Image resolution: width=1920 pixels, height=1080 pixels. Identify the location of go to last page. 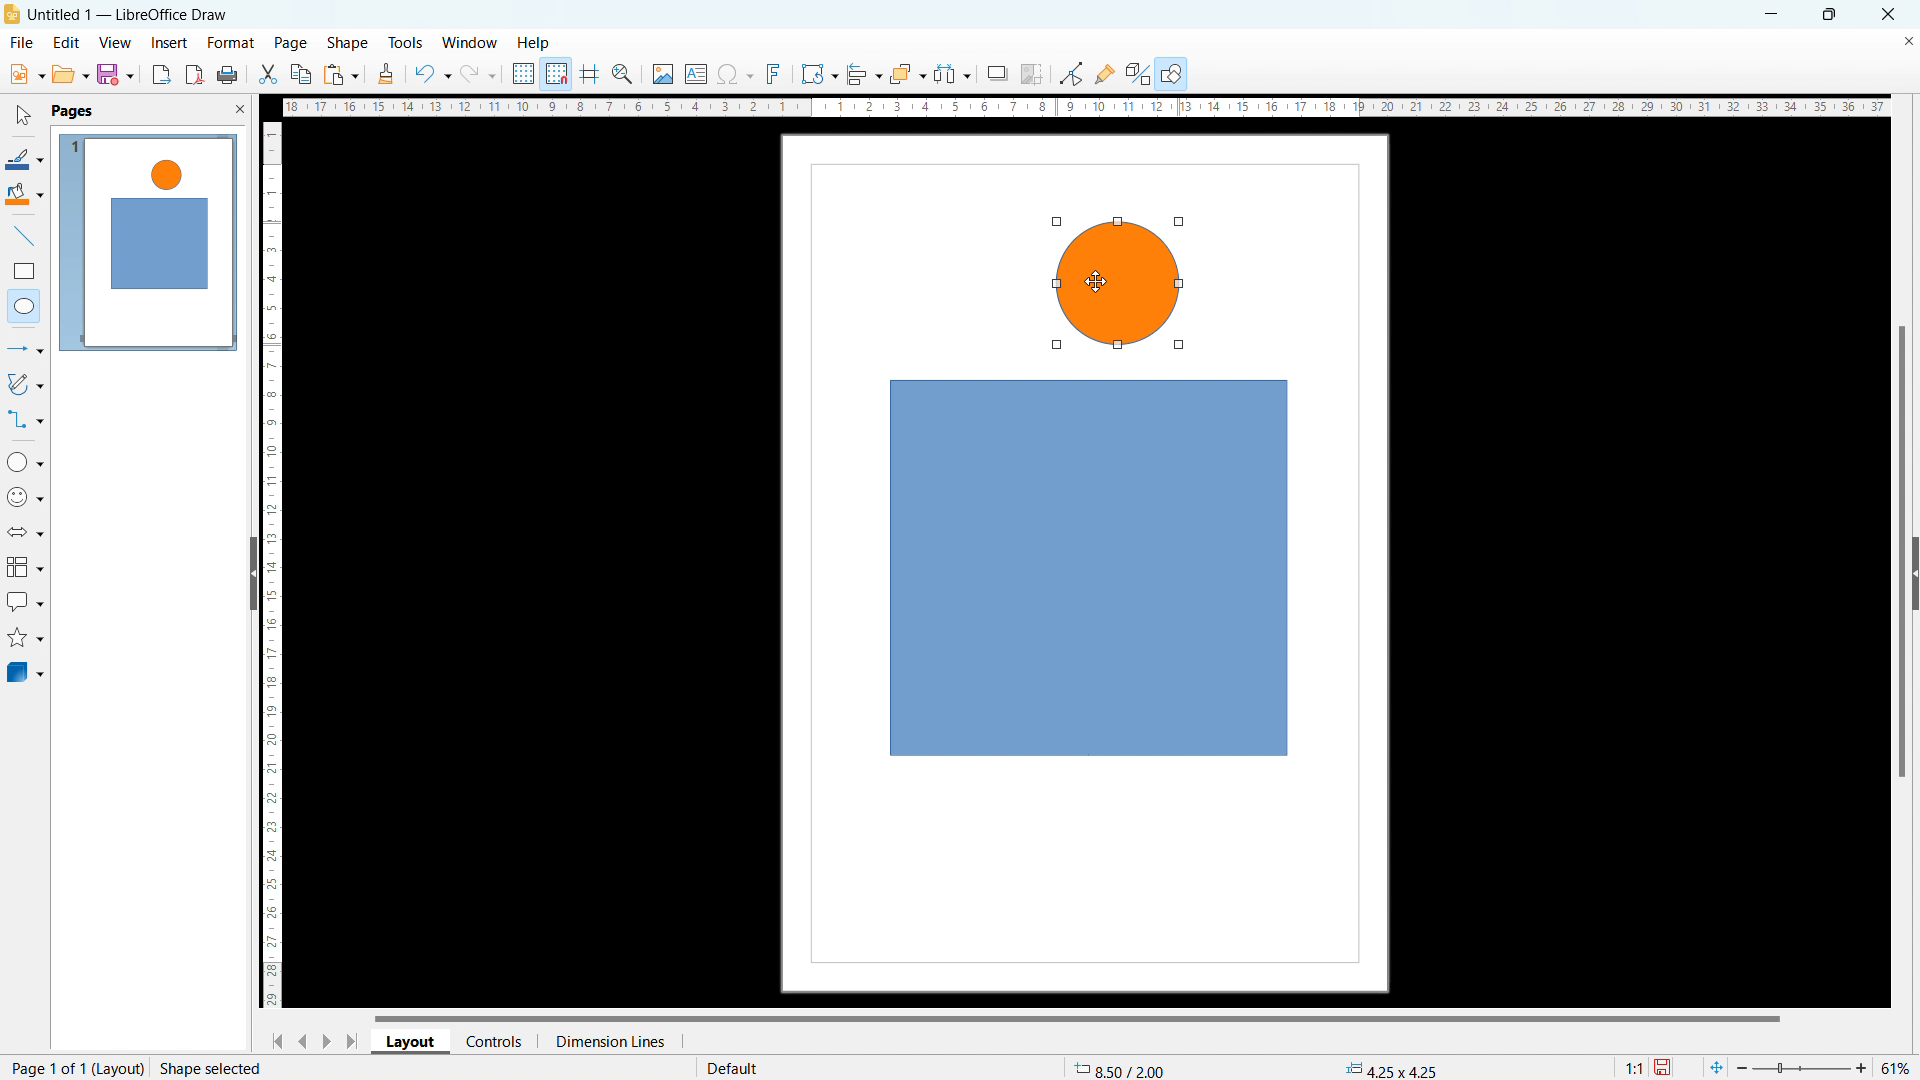
(354, 1041).